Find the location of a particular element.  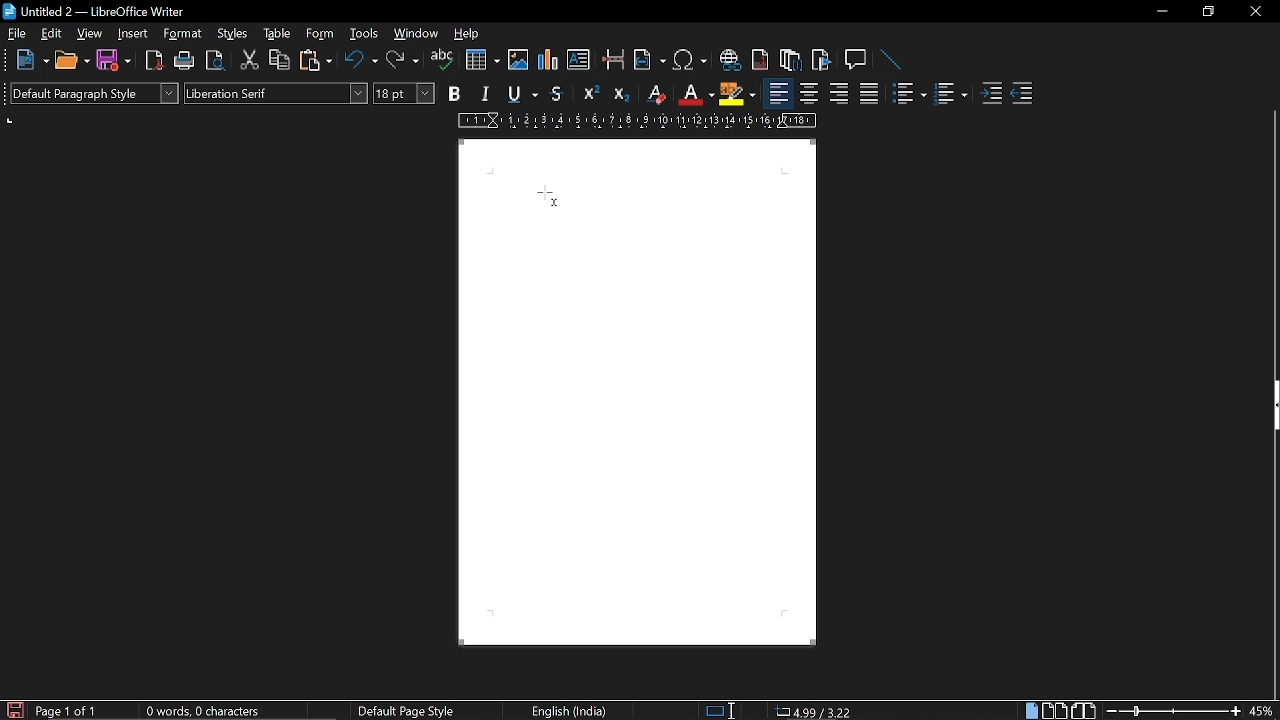

current zoom is located at coordinates (1262, 711).